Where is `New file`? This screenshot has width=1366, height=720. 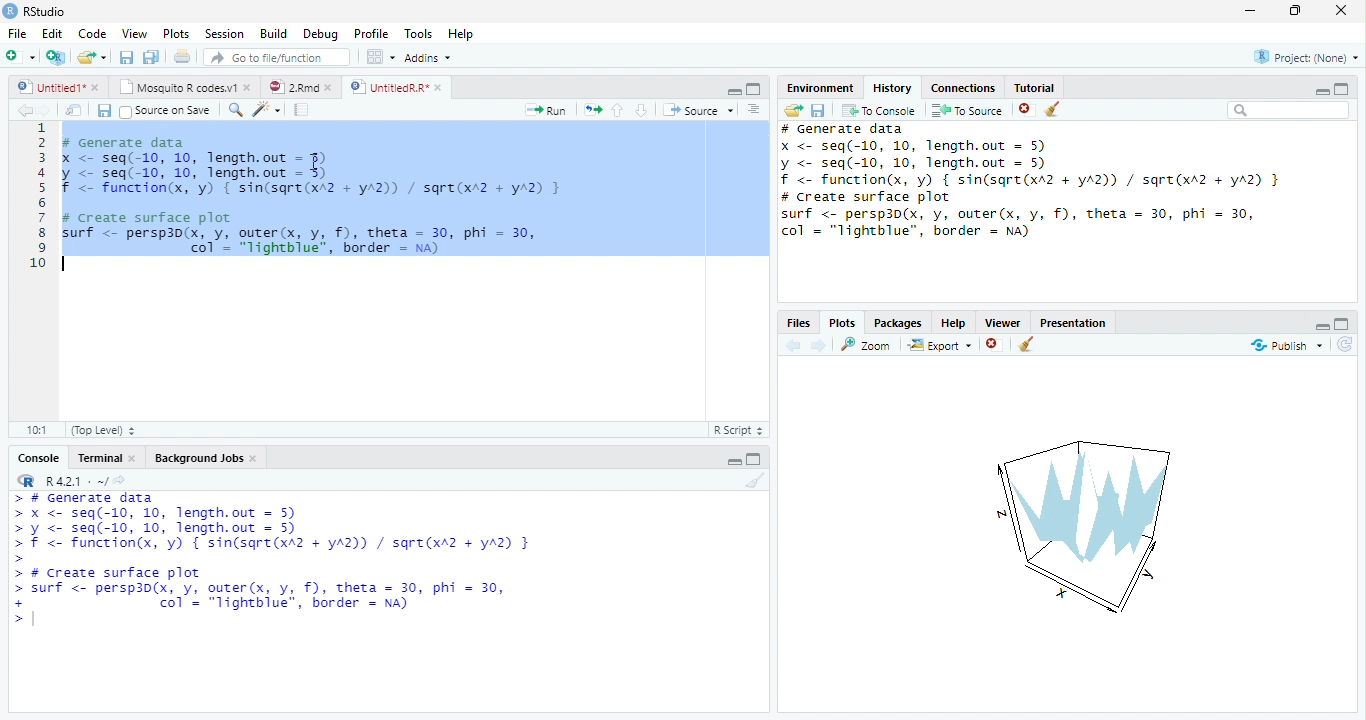 New file is located at coordinates (19, 57).